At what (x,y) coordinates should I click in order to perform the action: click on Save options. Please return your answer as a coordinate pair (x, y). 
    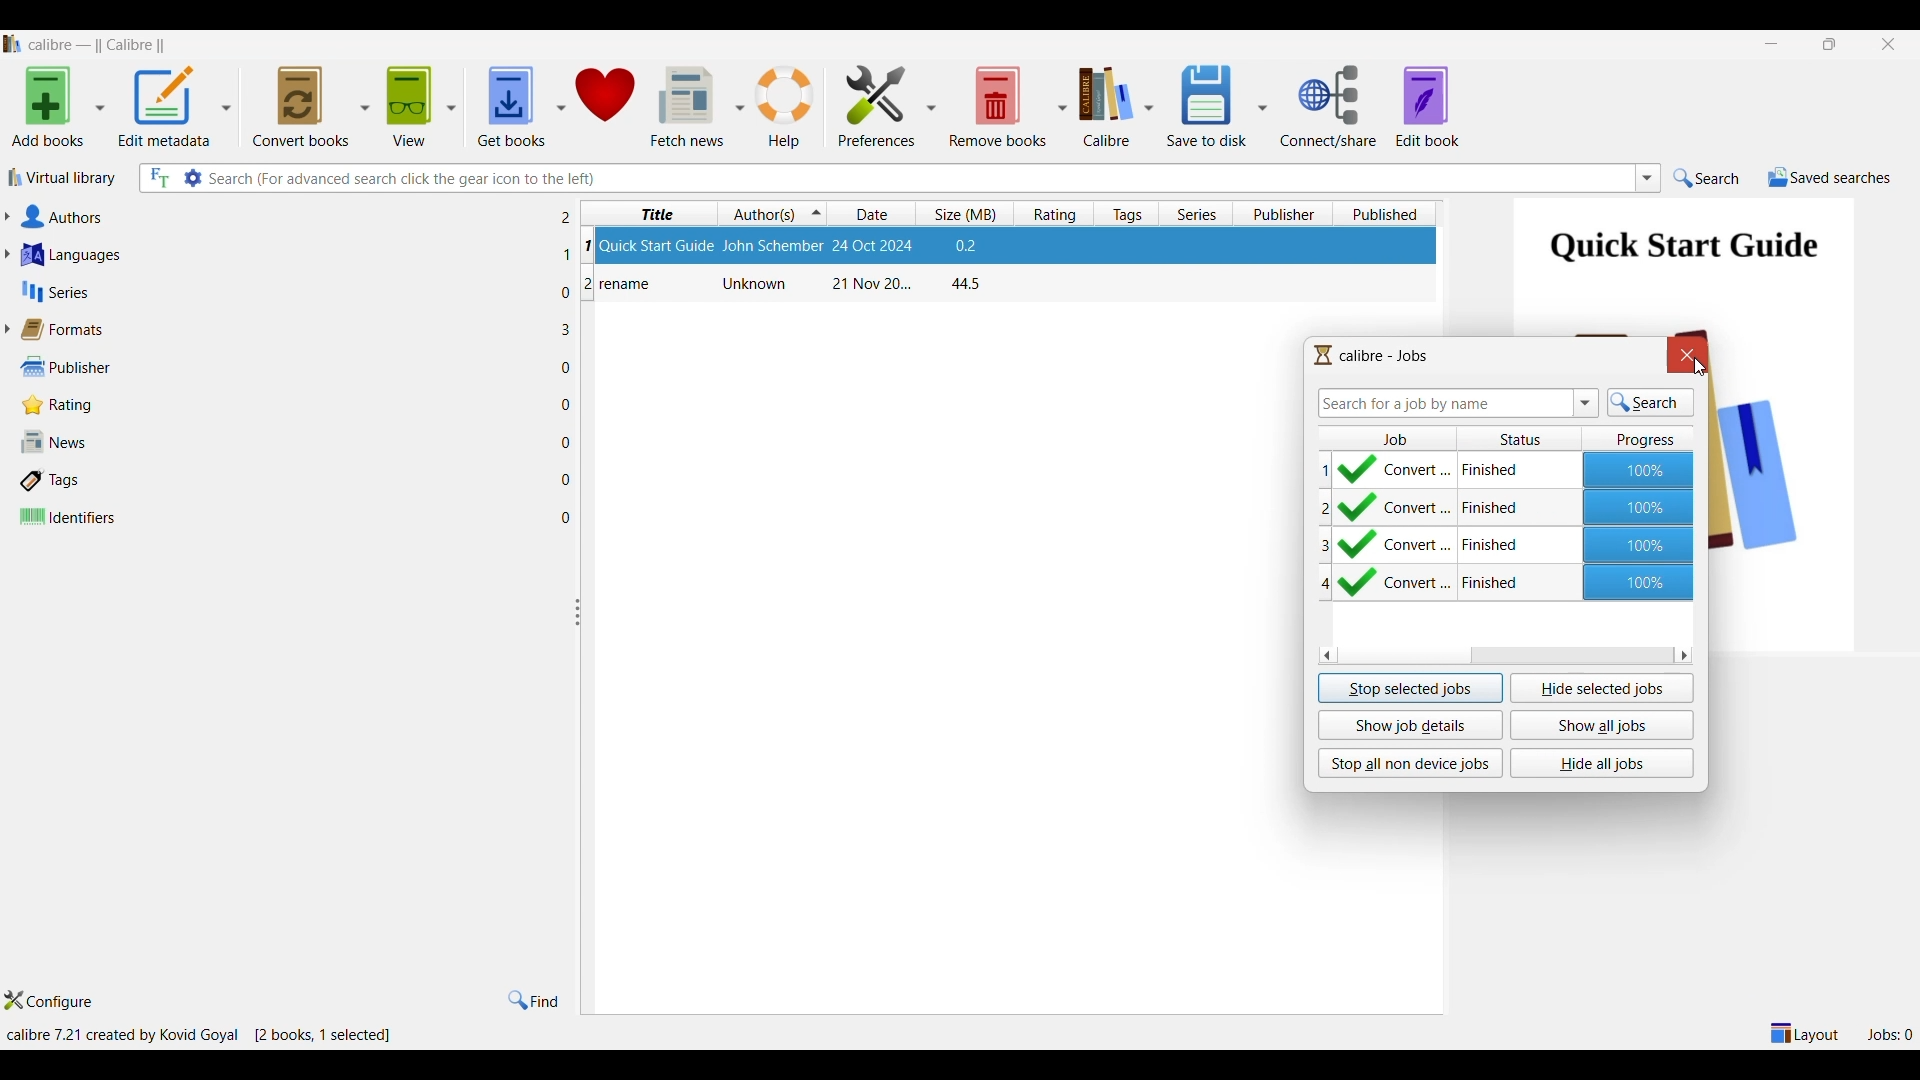
    Looking at the image, I should click on (1261, 107).